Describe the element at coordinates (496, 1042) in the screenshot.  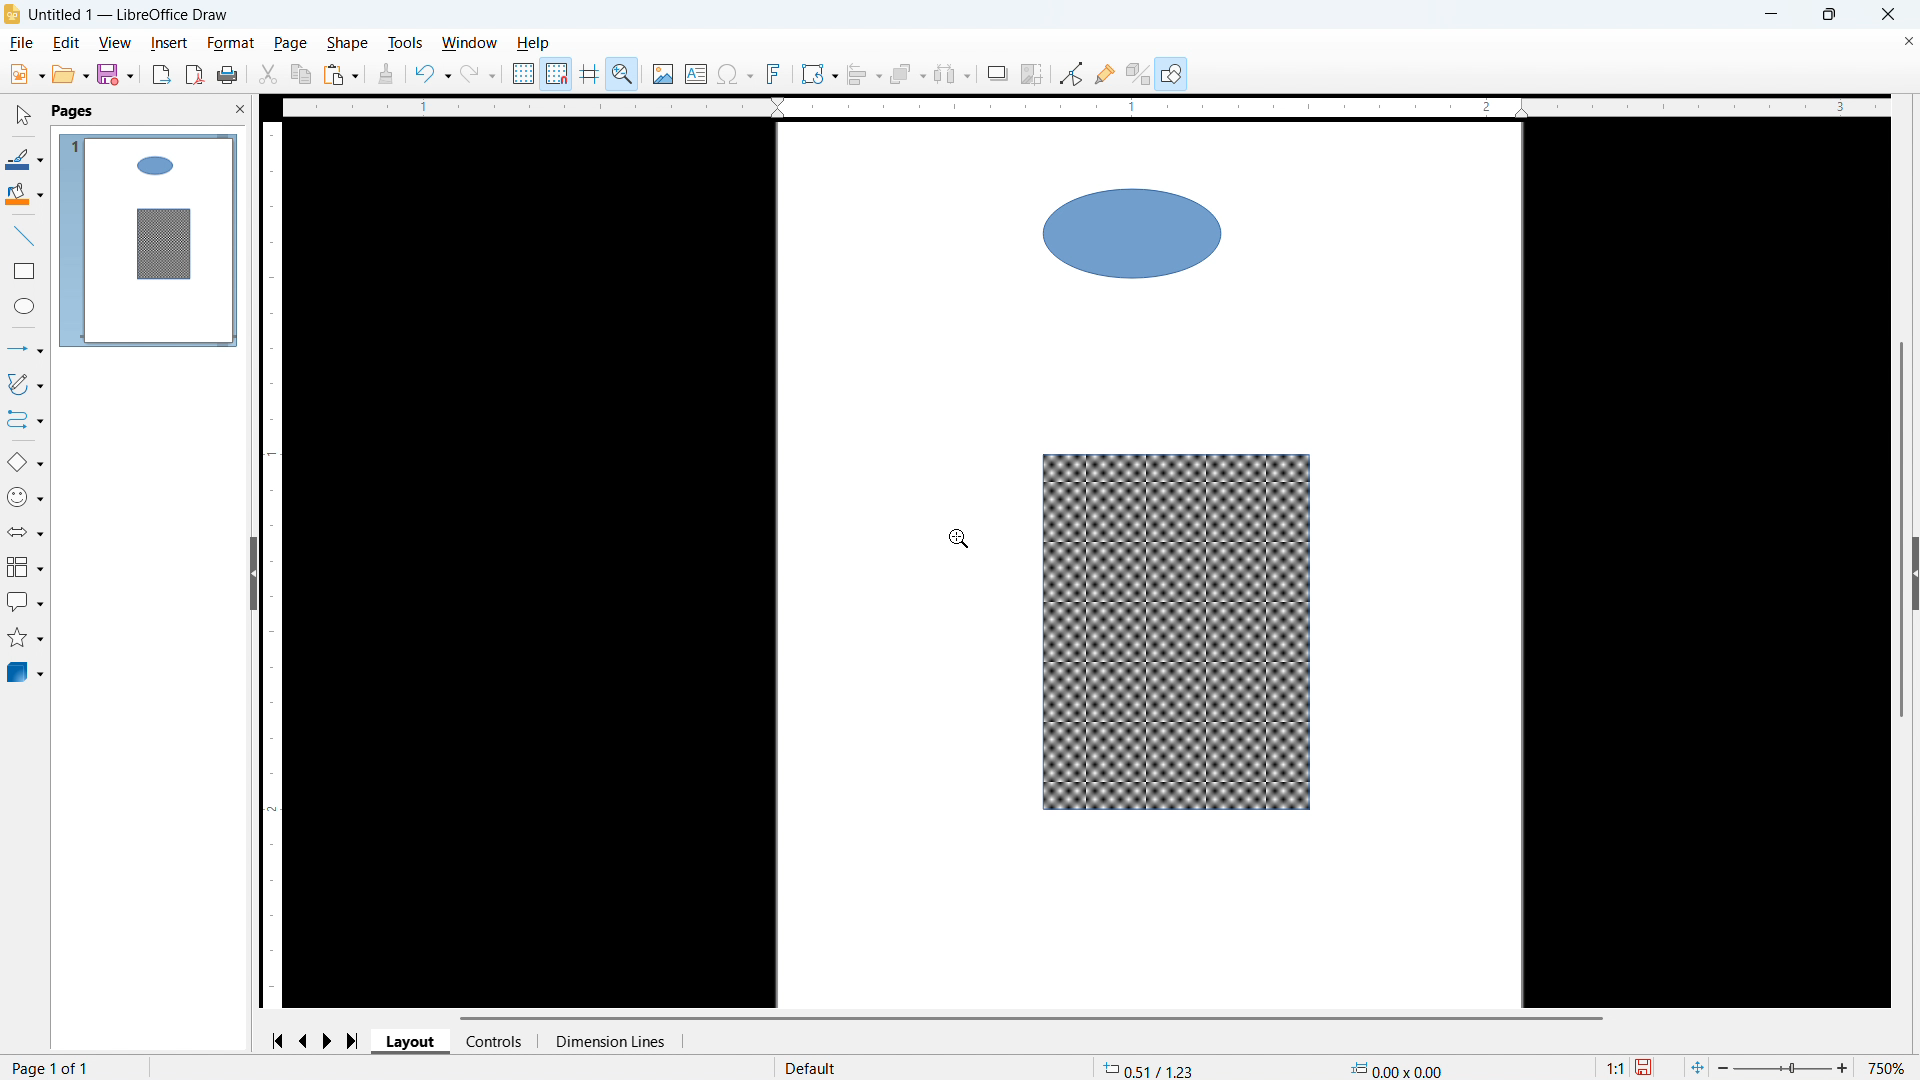
I see `Controls ` at that location.